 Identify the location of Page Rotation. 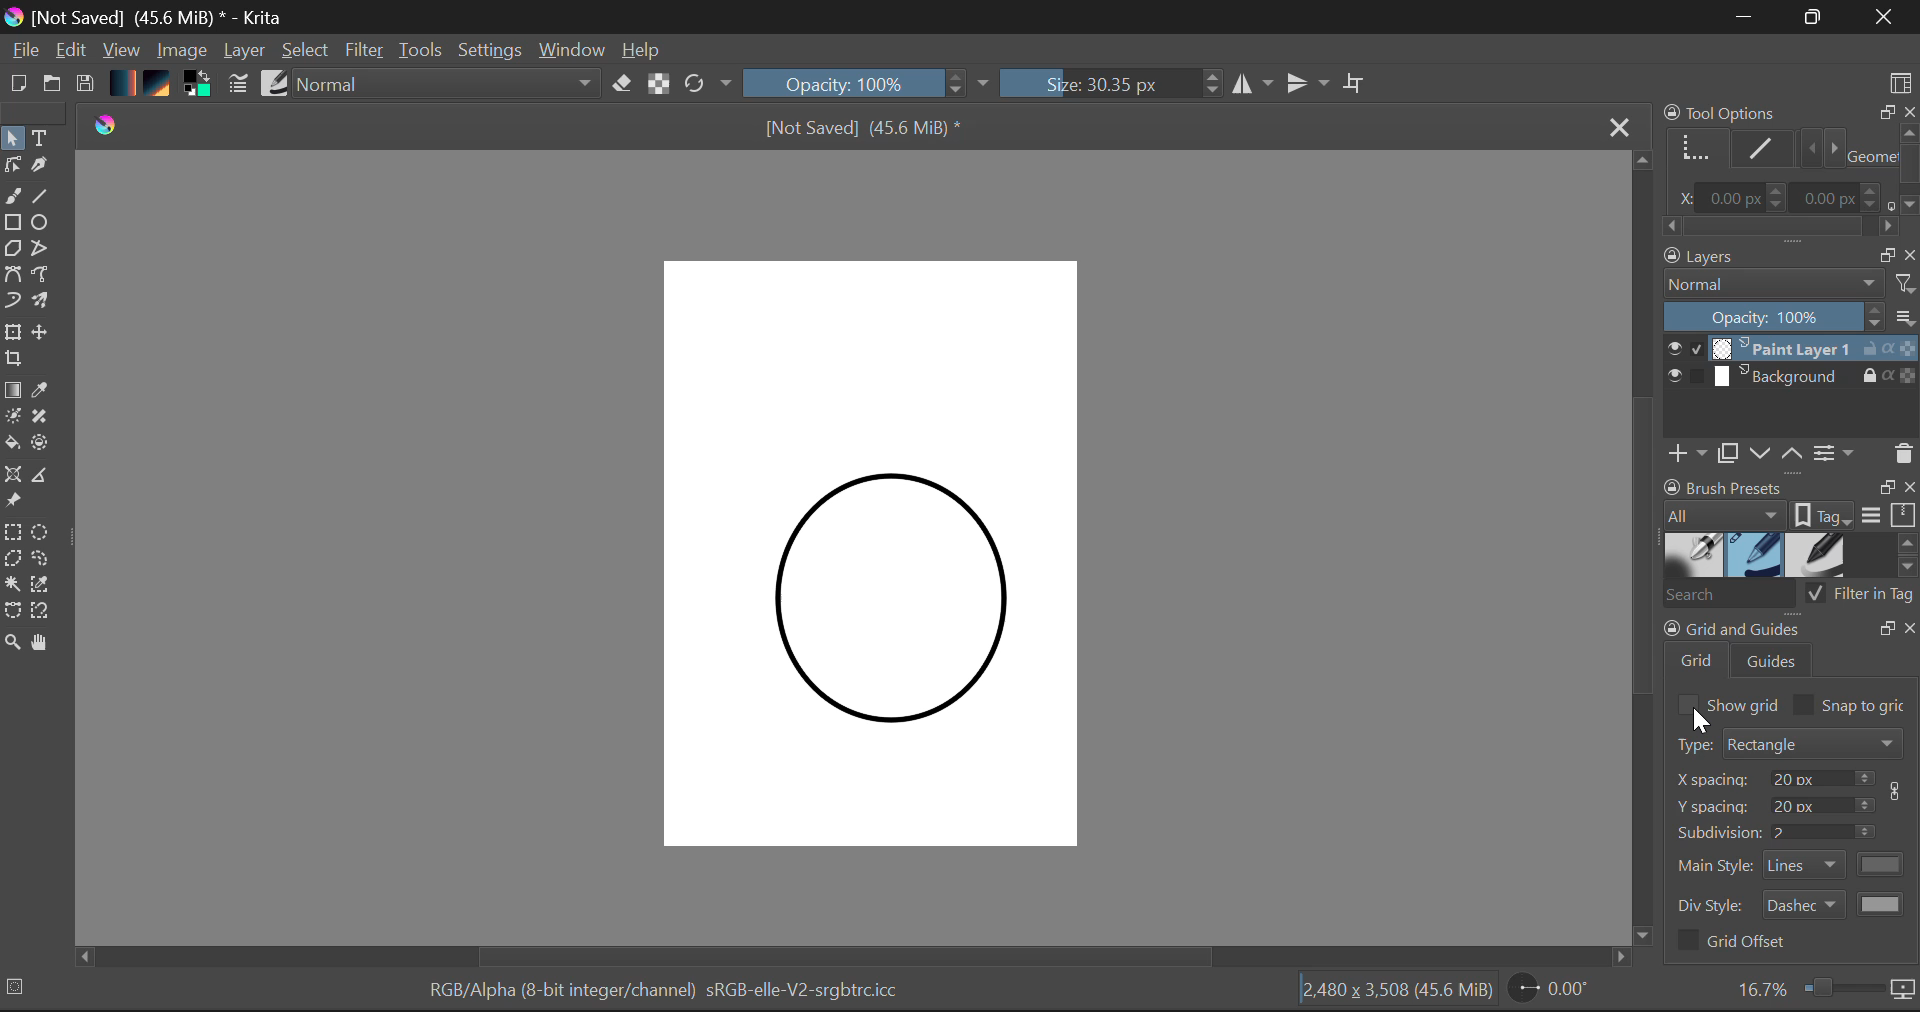
(1556, 992).